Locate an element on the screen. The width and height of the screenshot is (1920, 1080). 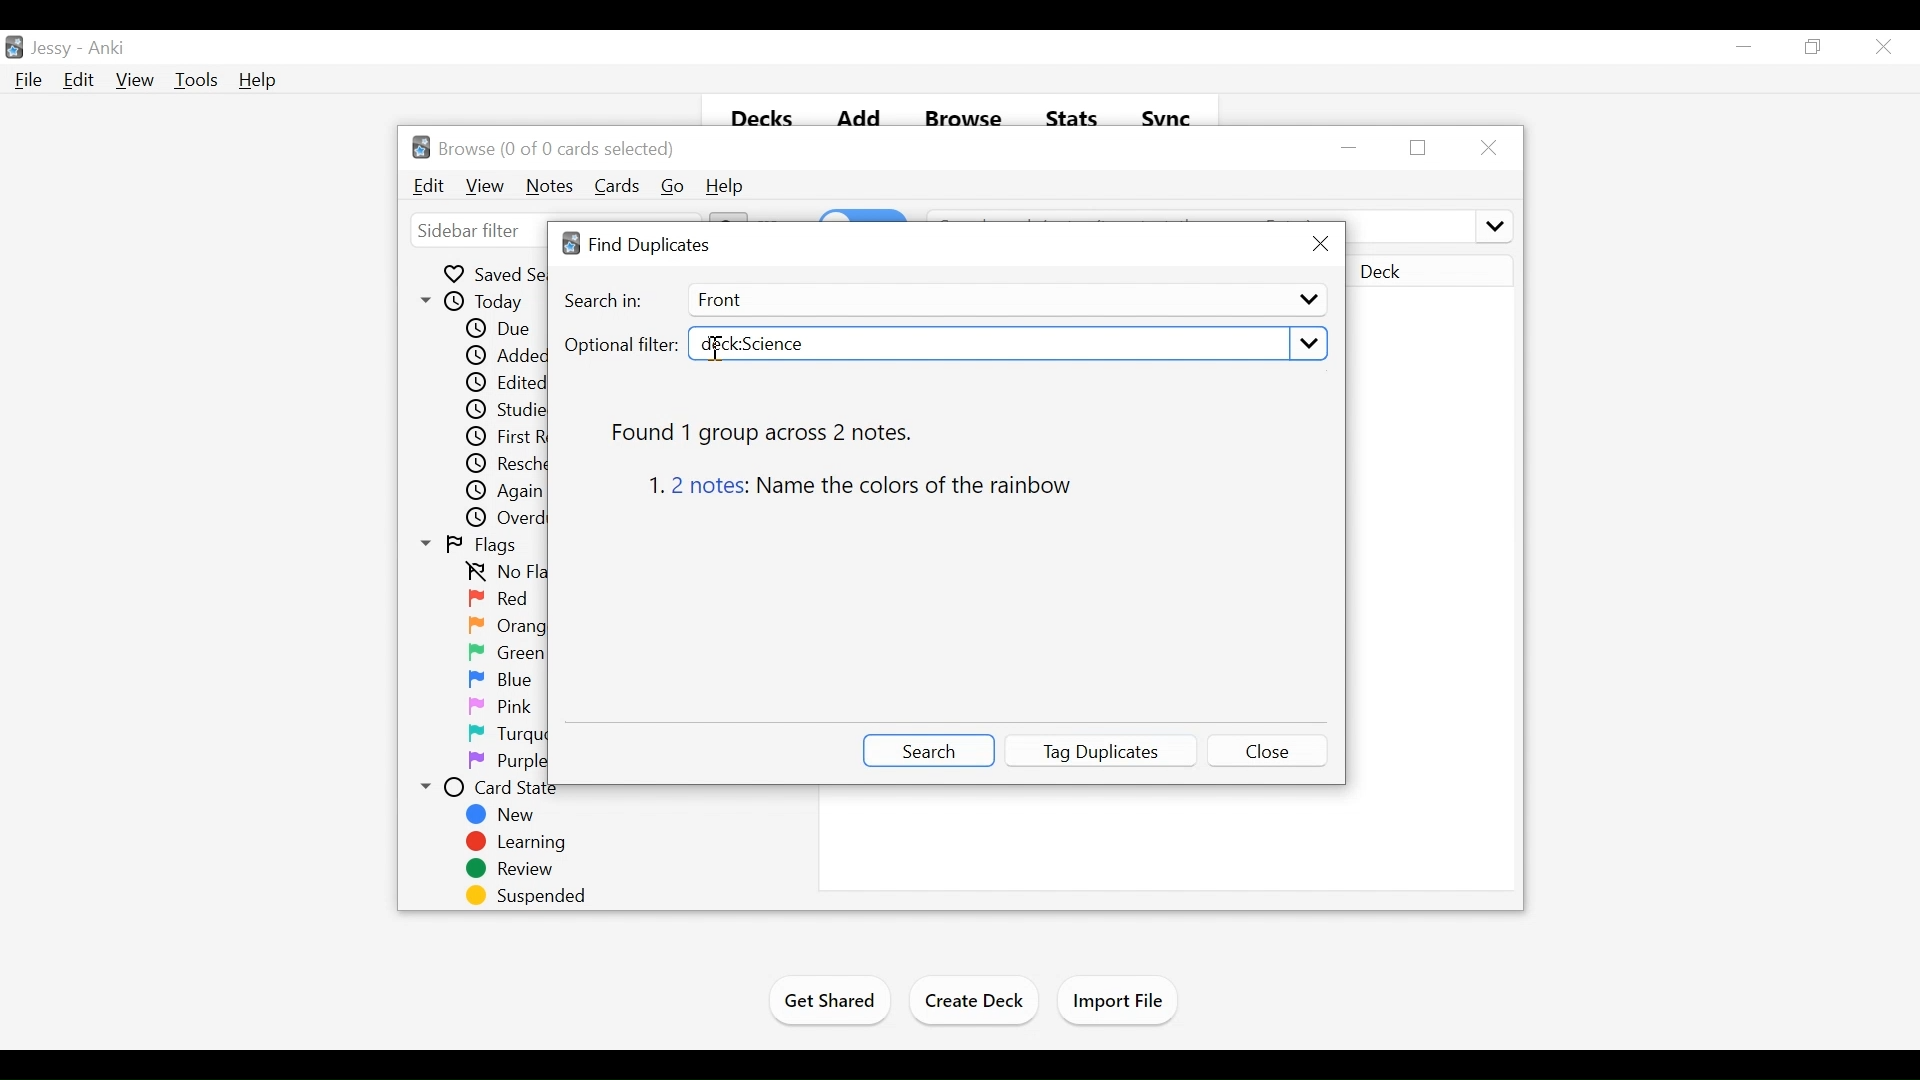
Get Shared is located at coordinates (827, 1004).